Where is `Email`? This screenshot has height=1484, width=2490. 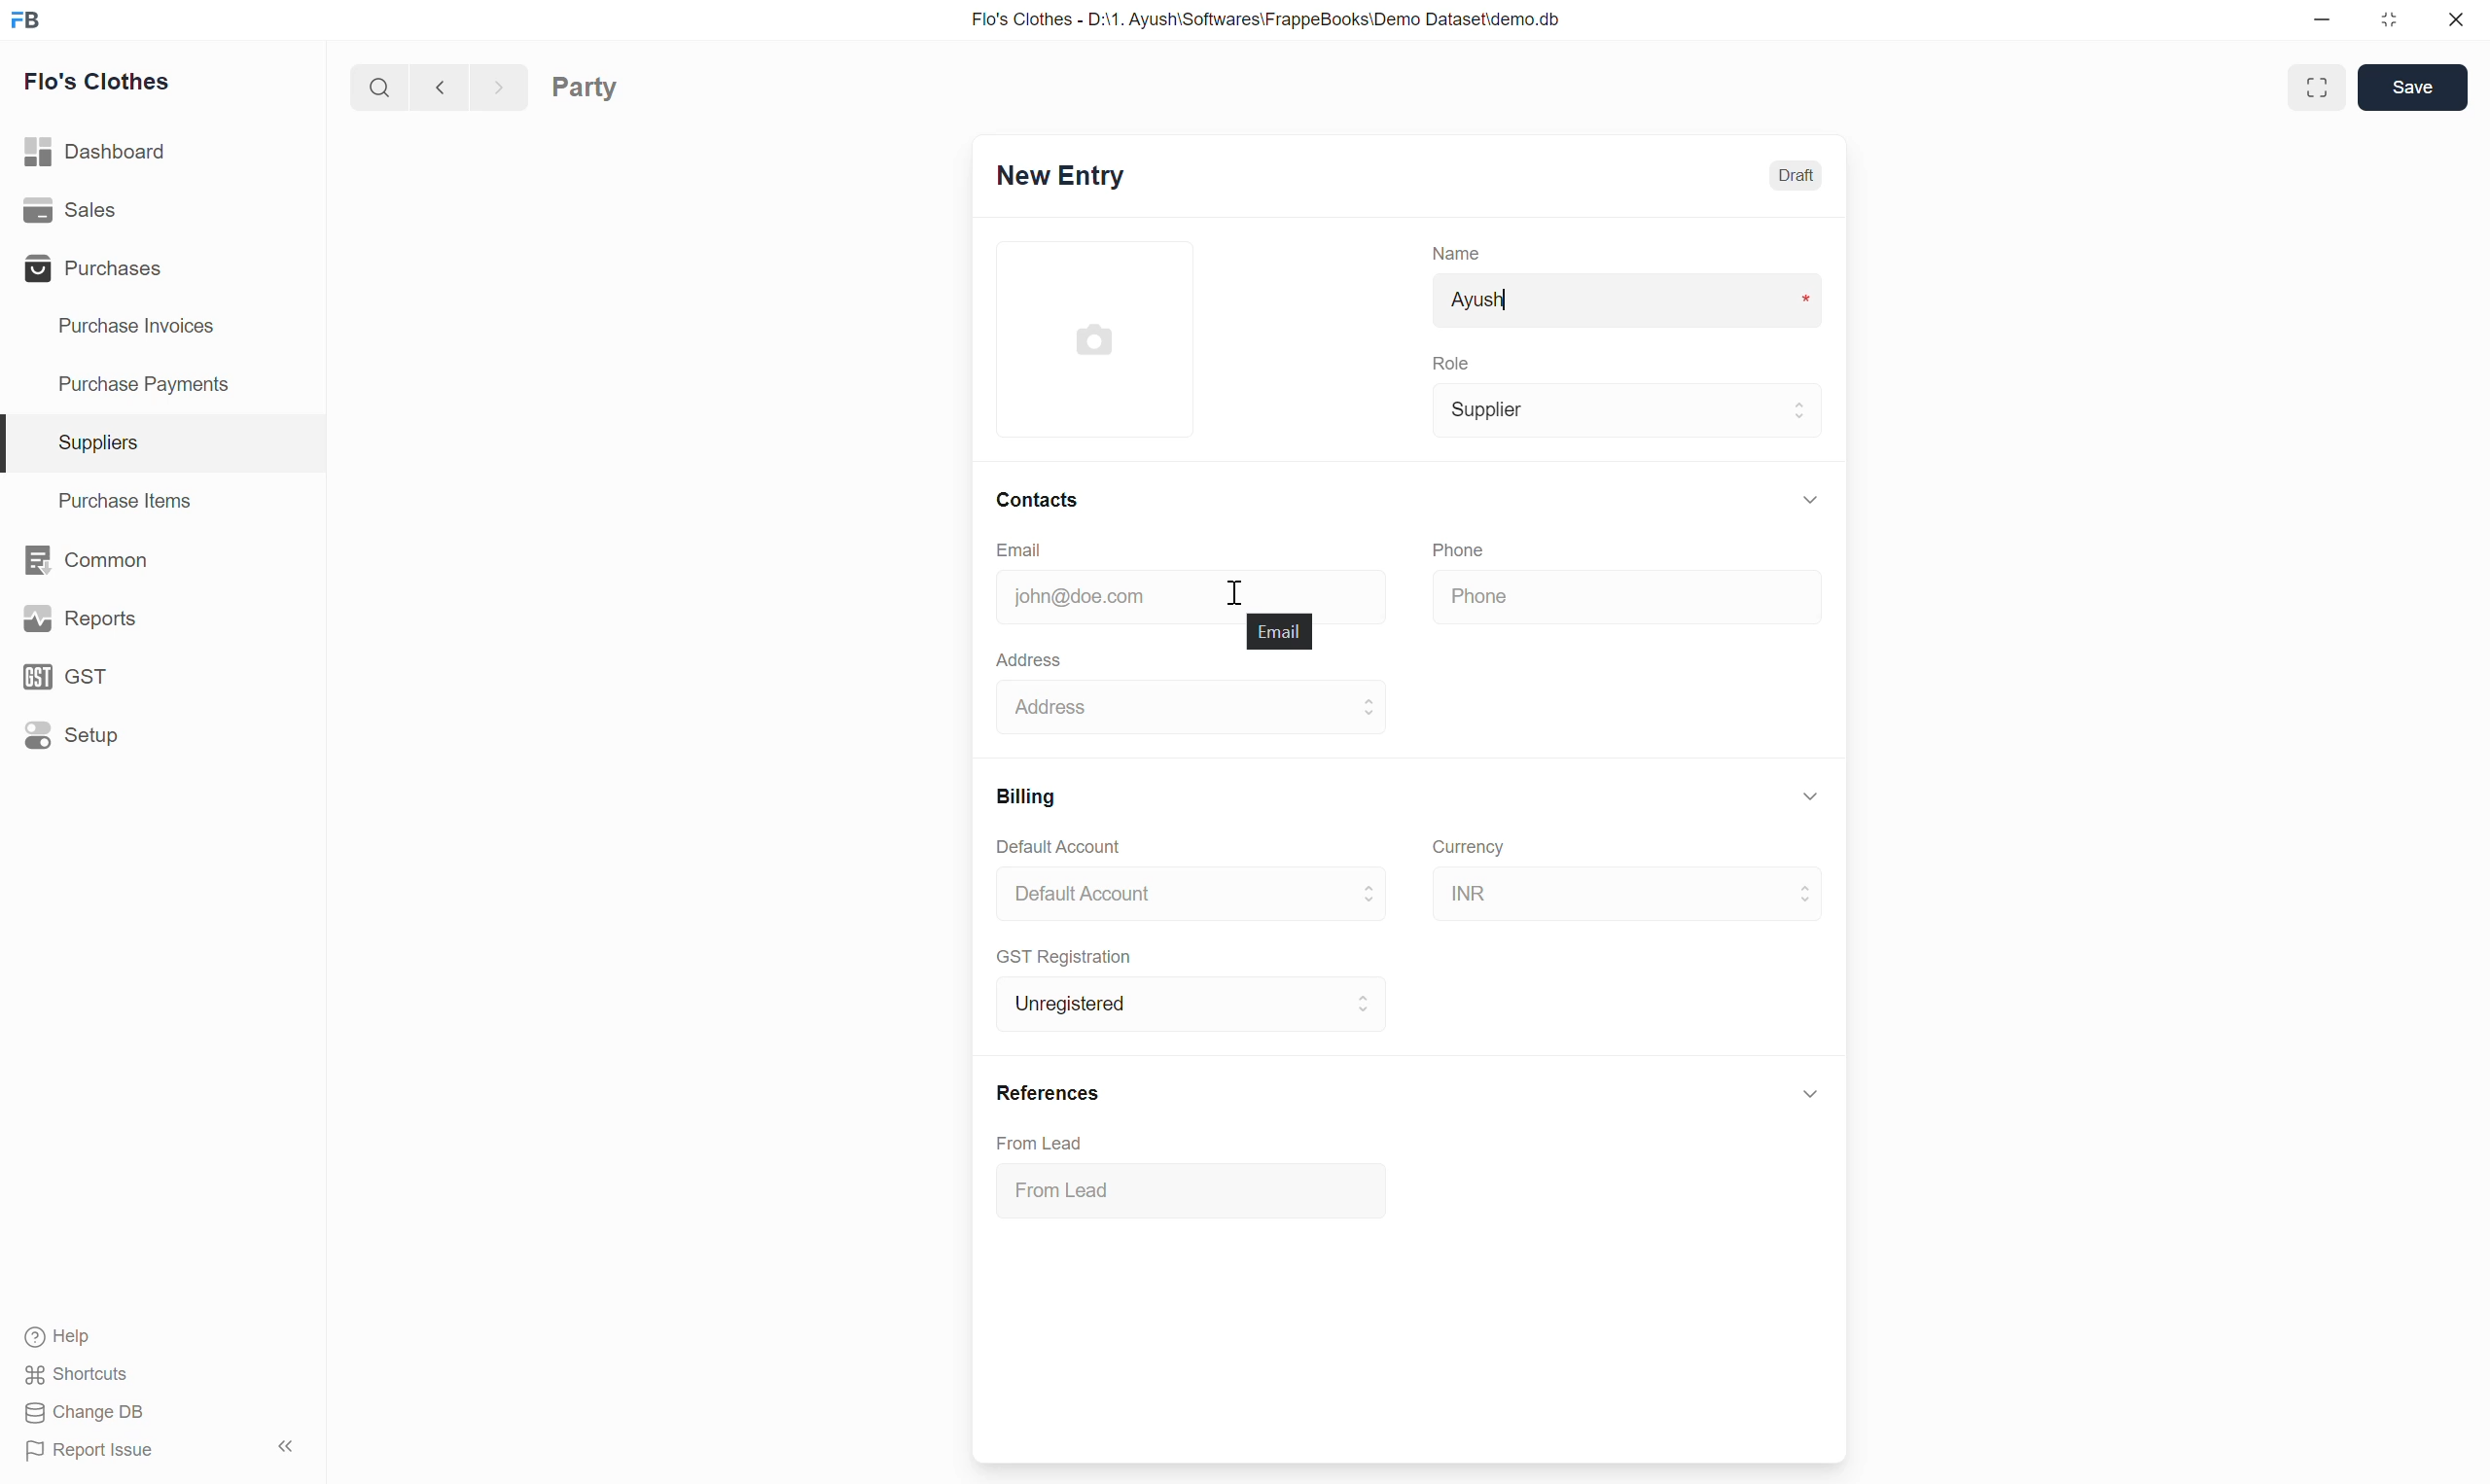
Email is located at coordinates (1019, 550).